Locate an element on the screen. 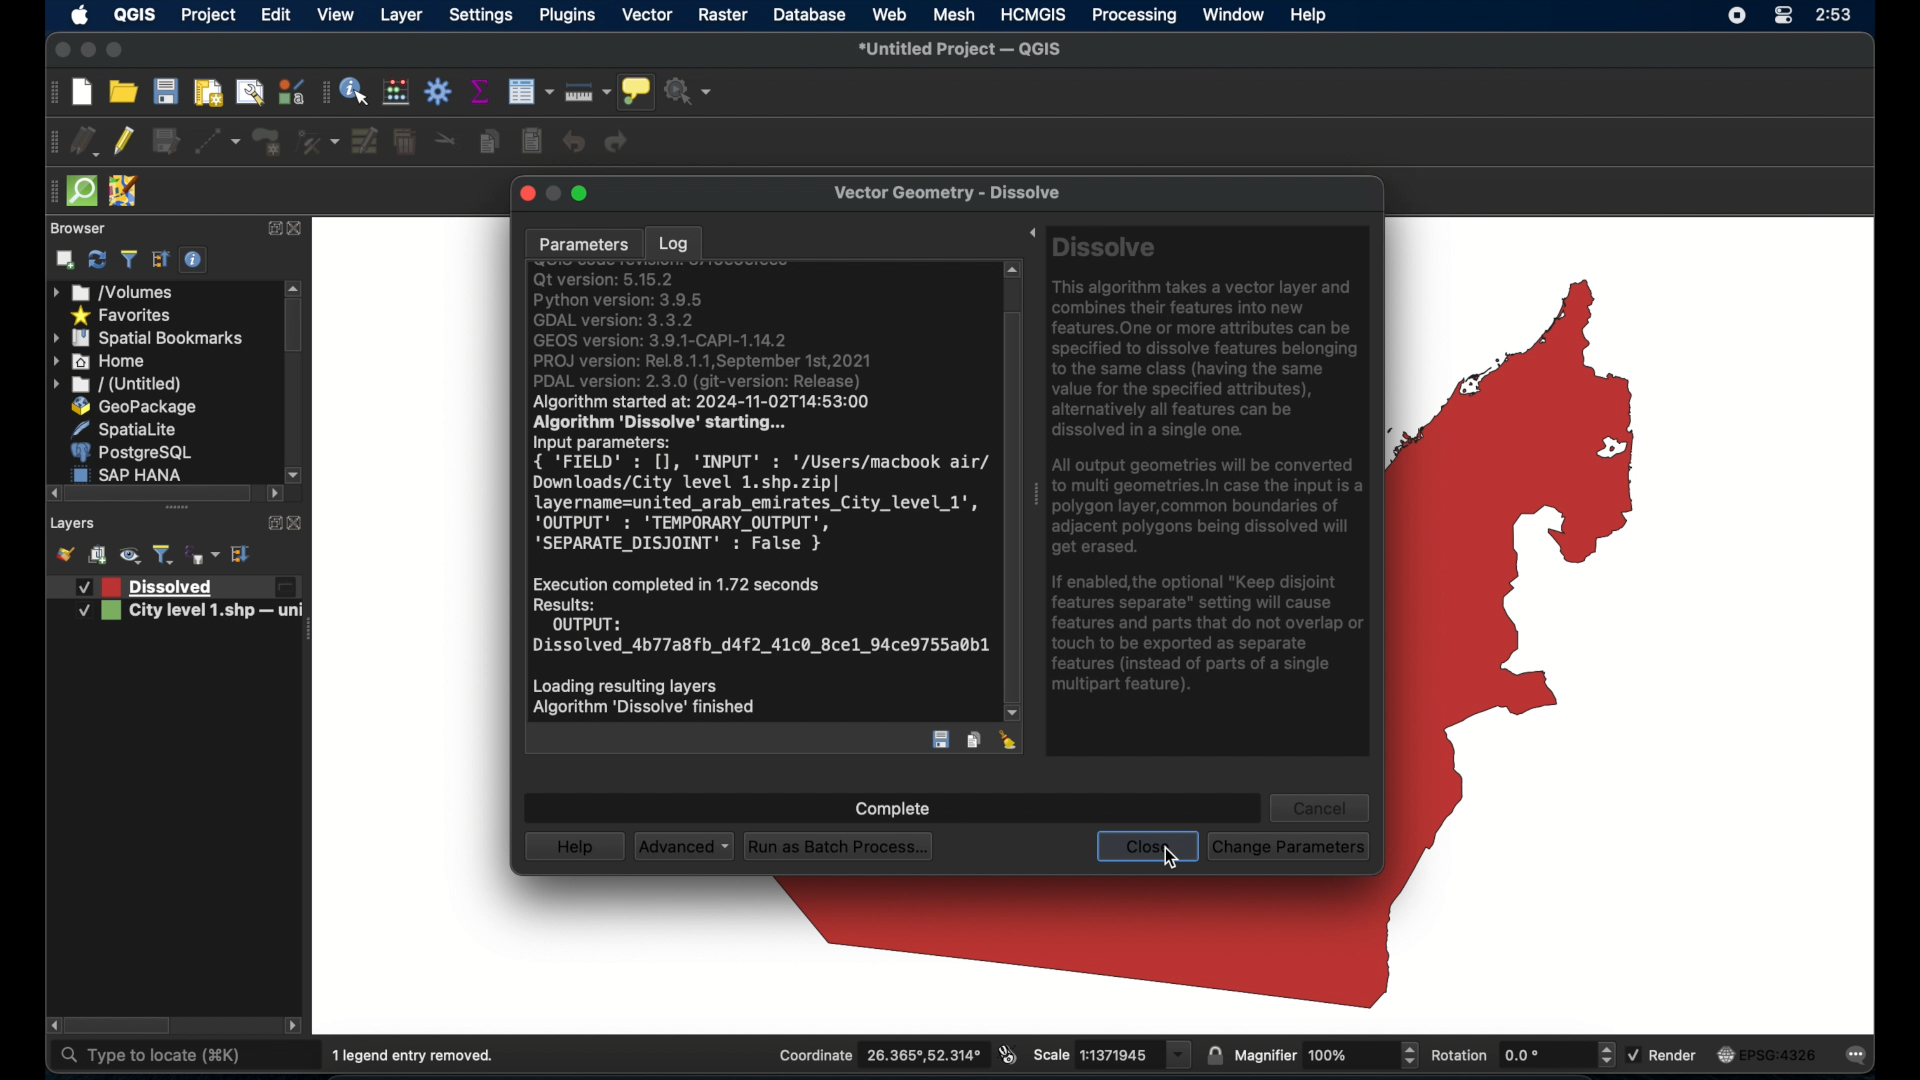 This screenshot has width=1920, height=1080. digitize with segment is located at coordinates (217, 142).